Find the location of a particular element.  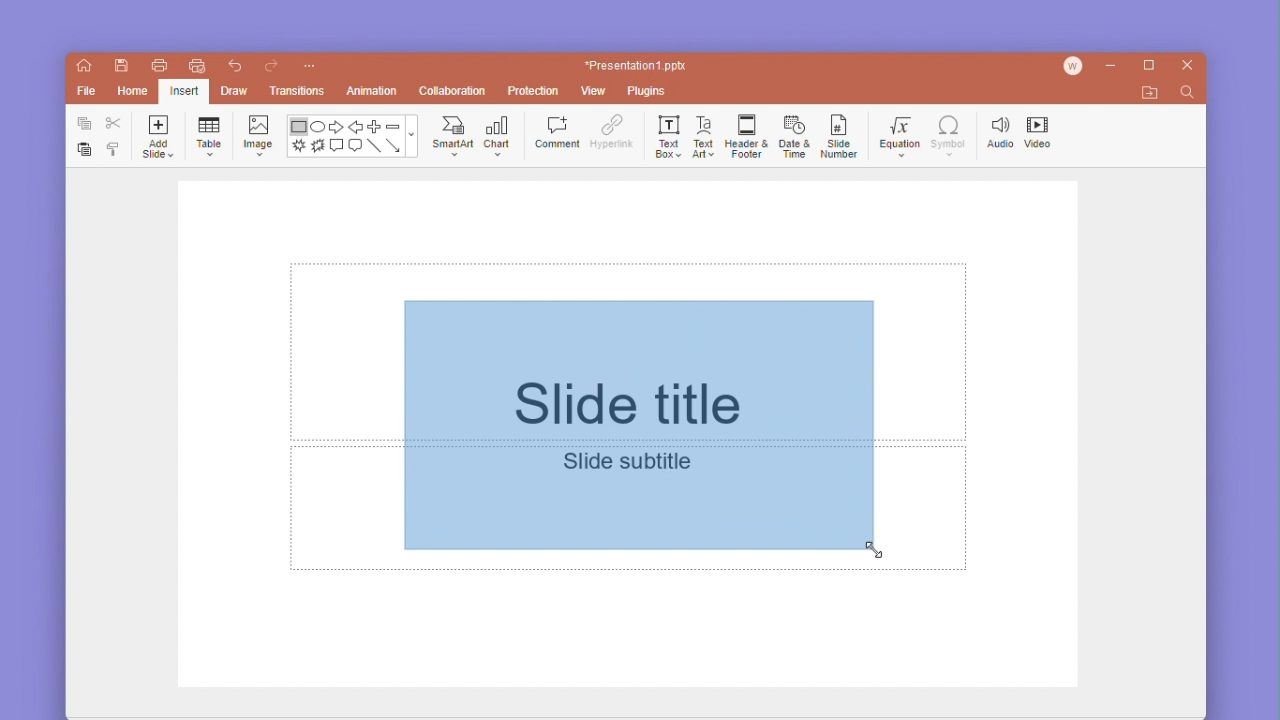

format painter is located at coordinates (113, 150).